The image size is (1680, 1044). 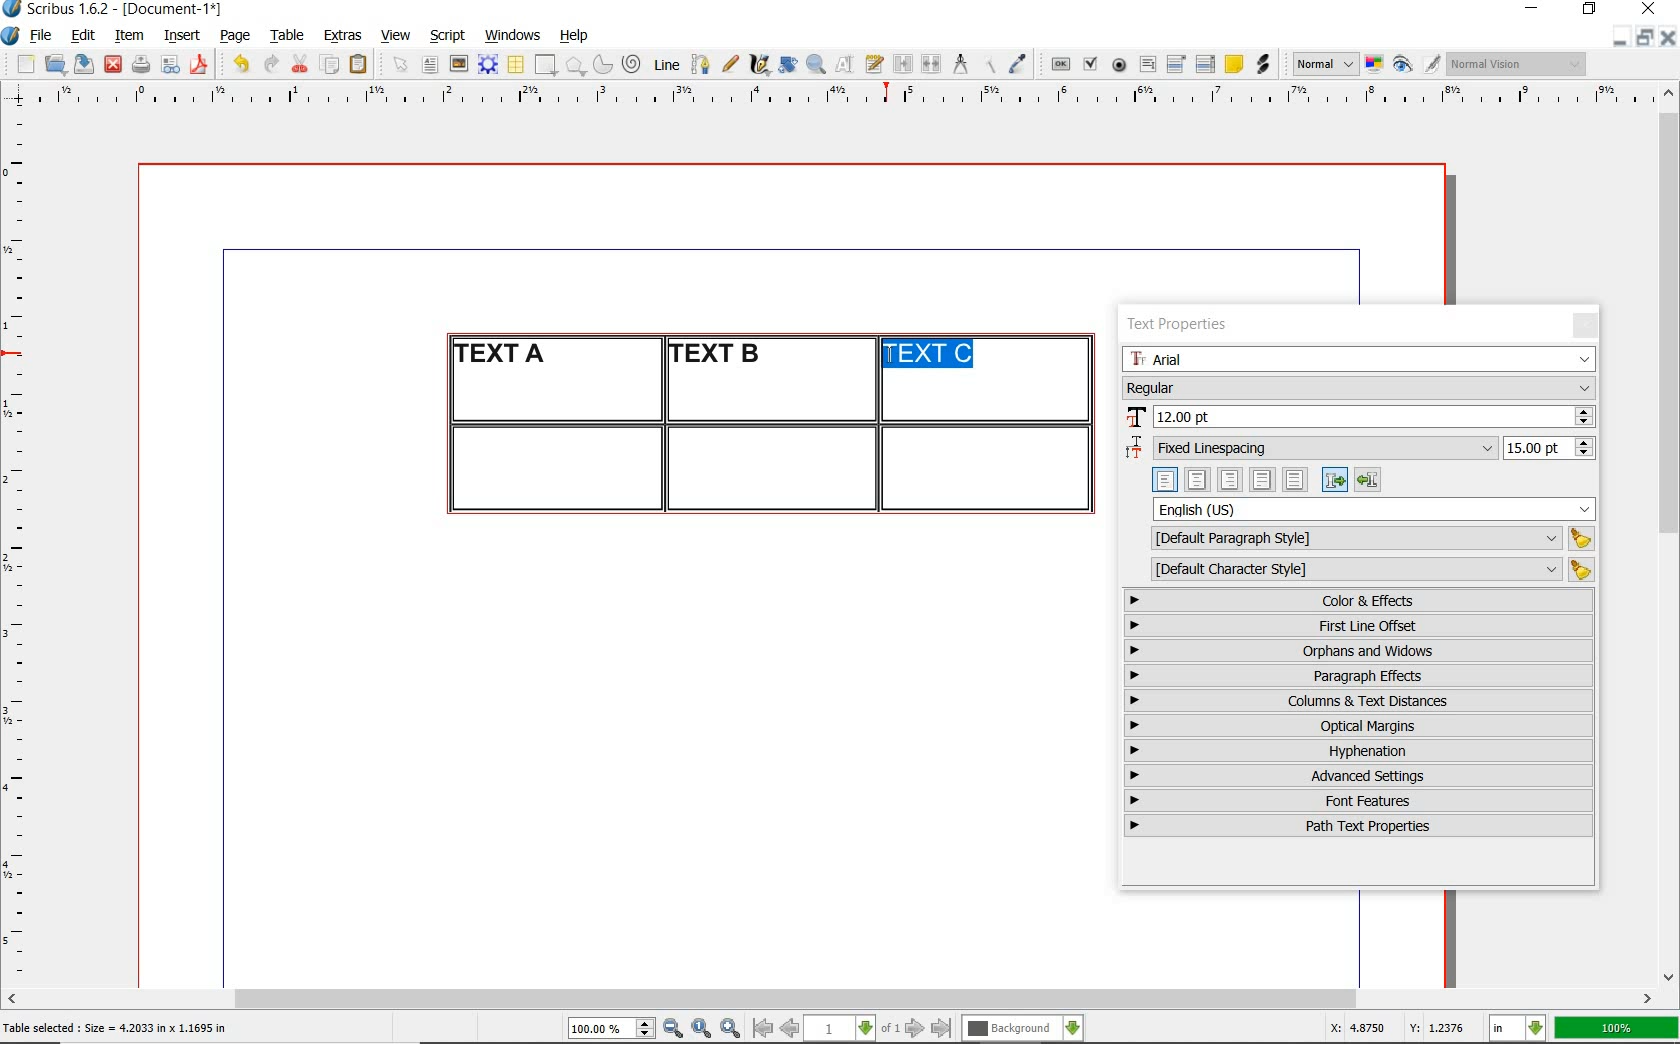 I want to click on select, so click(x=402, y=66).